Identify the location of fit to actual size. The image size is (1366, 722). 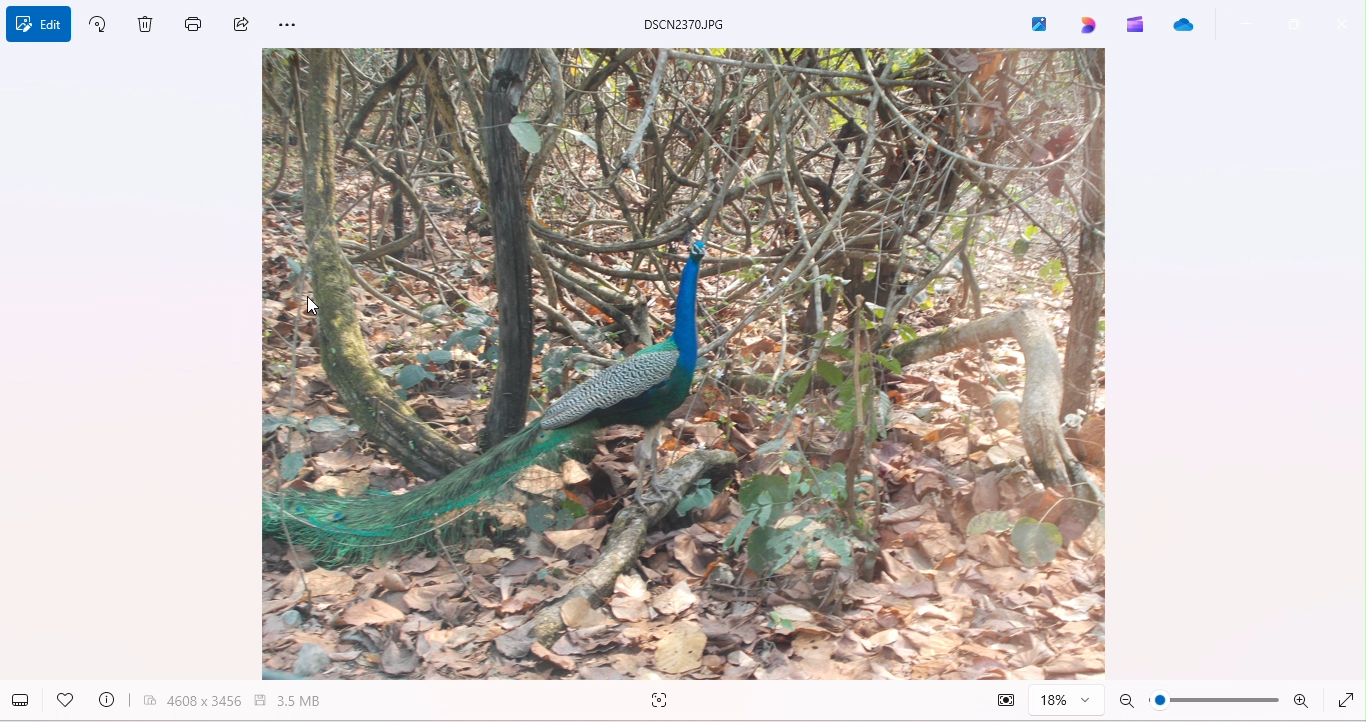
(1000, 699).